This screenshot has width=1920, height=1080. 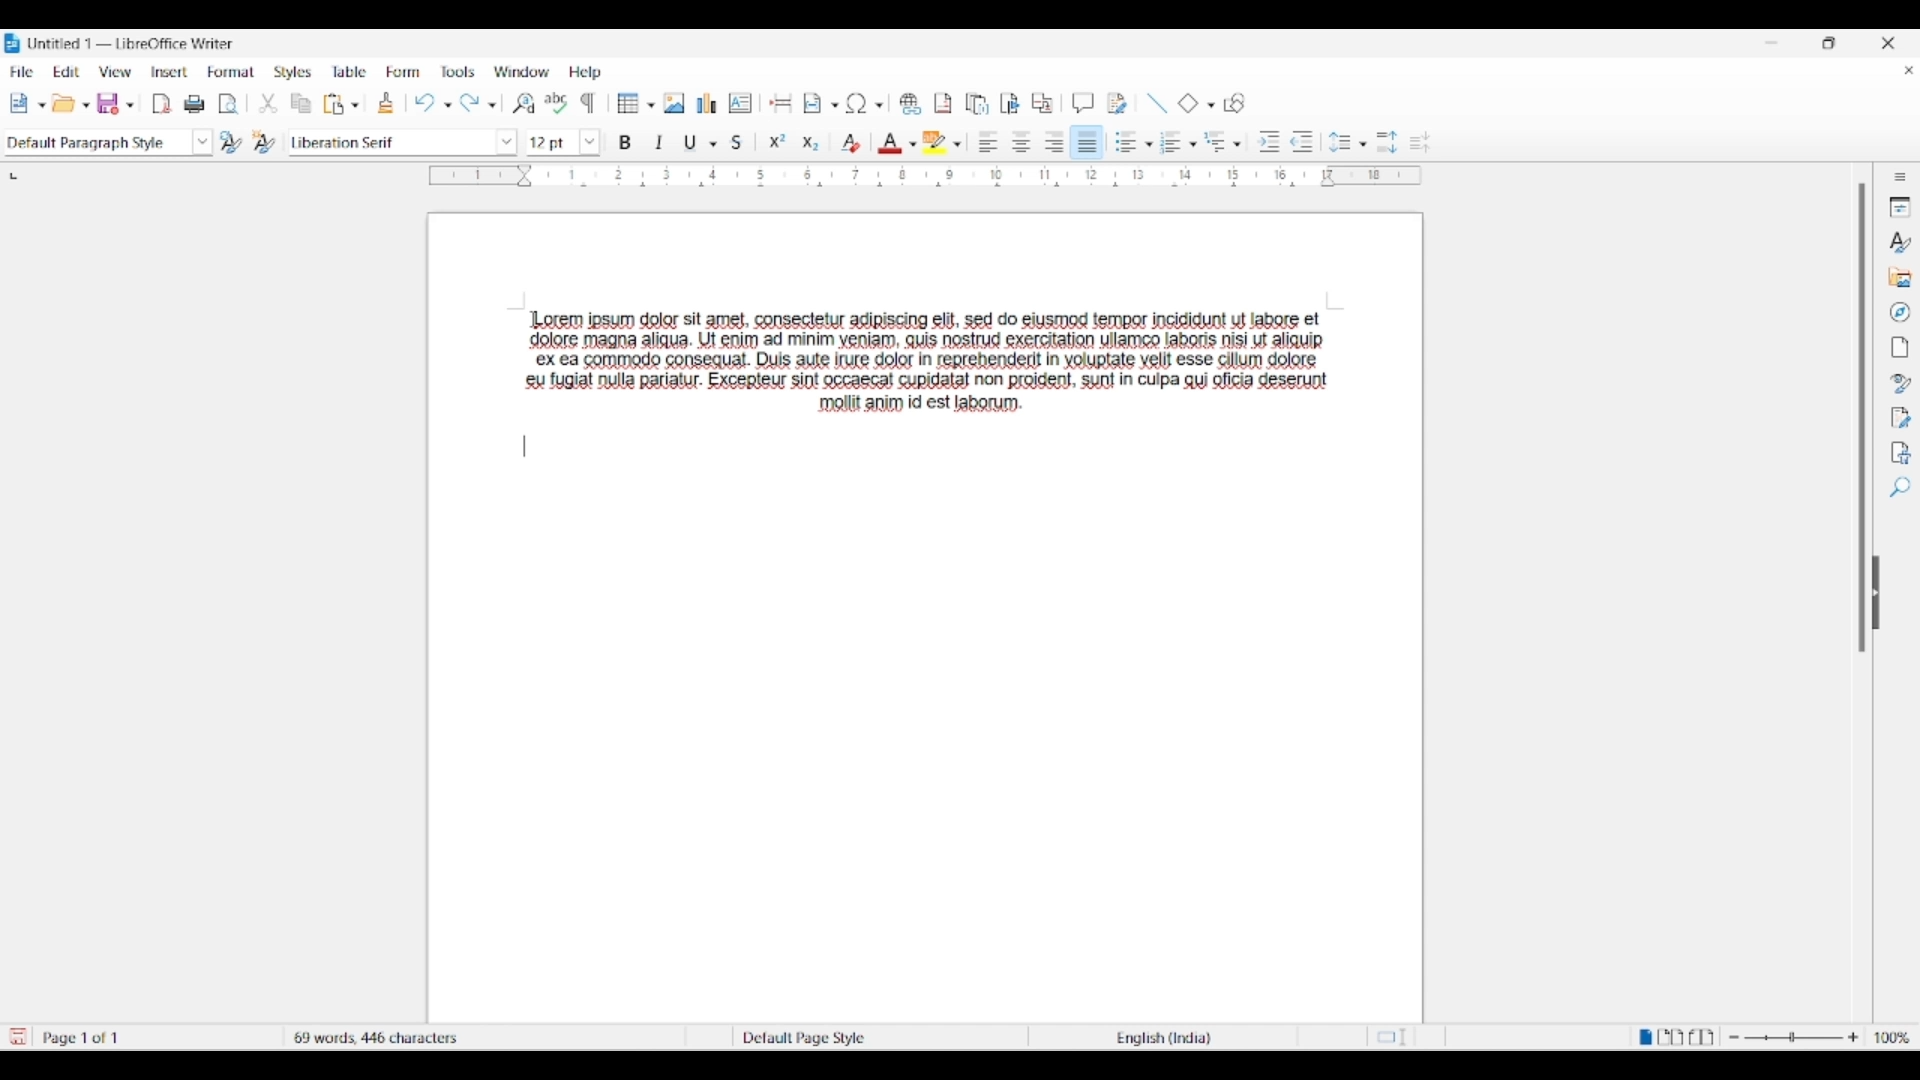 I want to click on Selected line spacing, so click(x=1339, y=142).